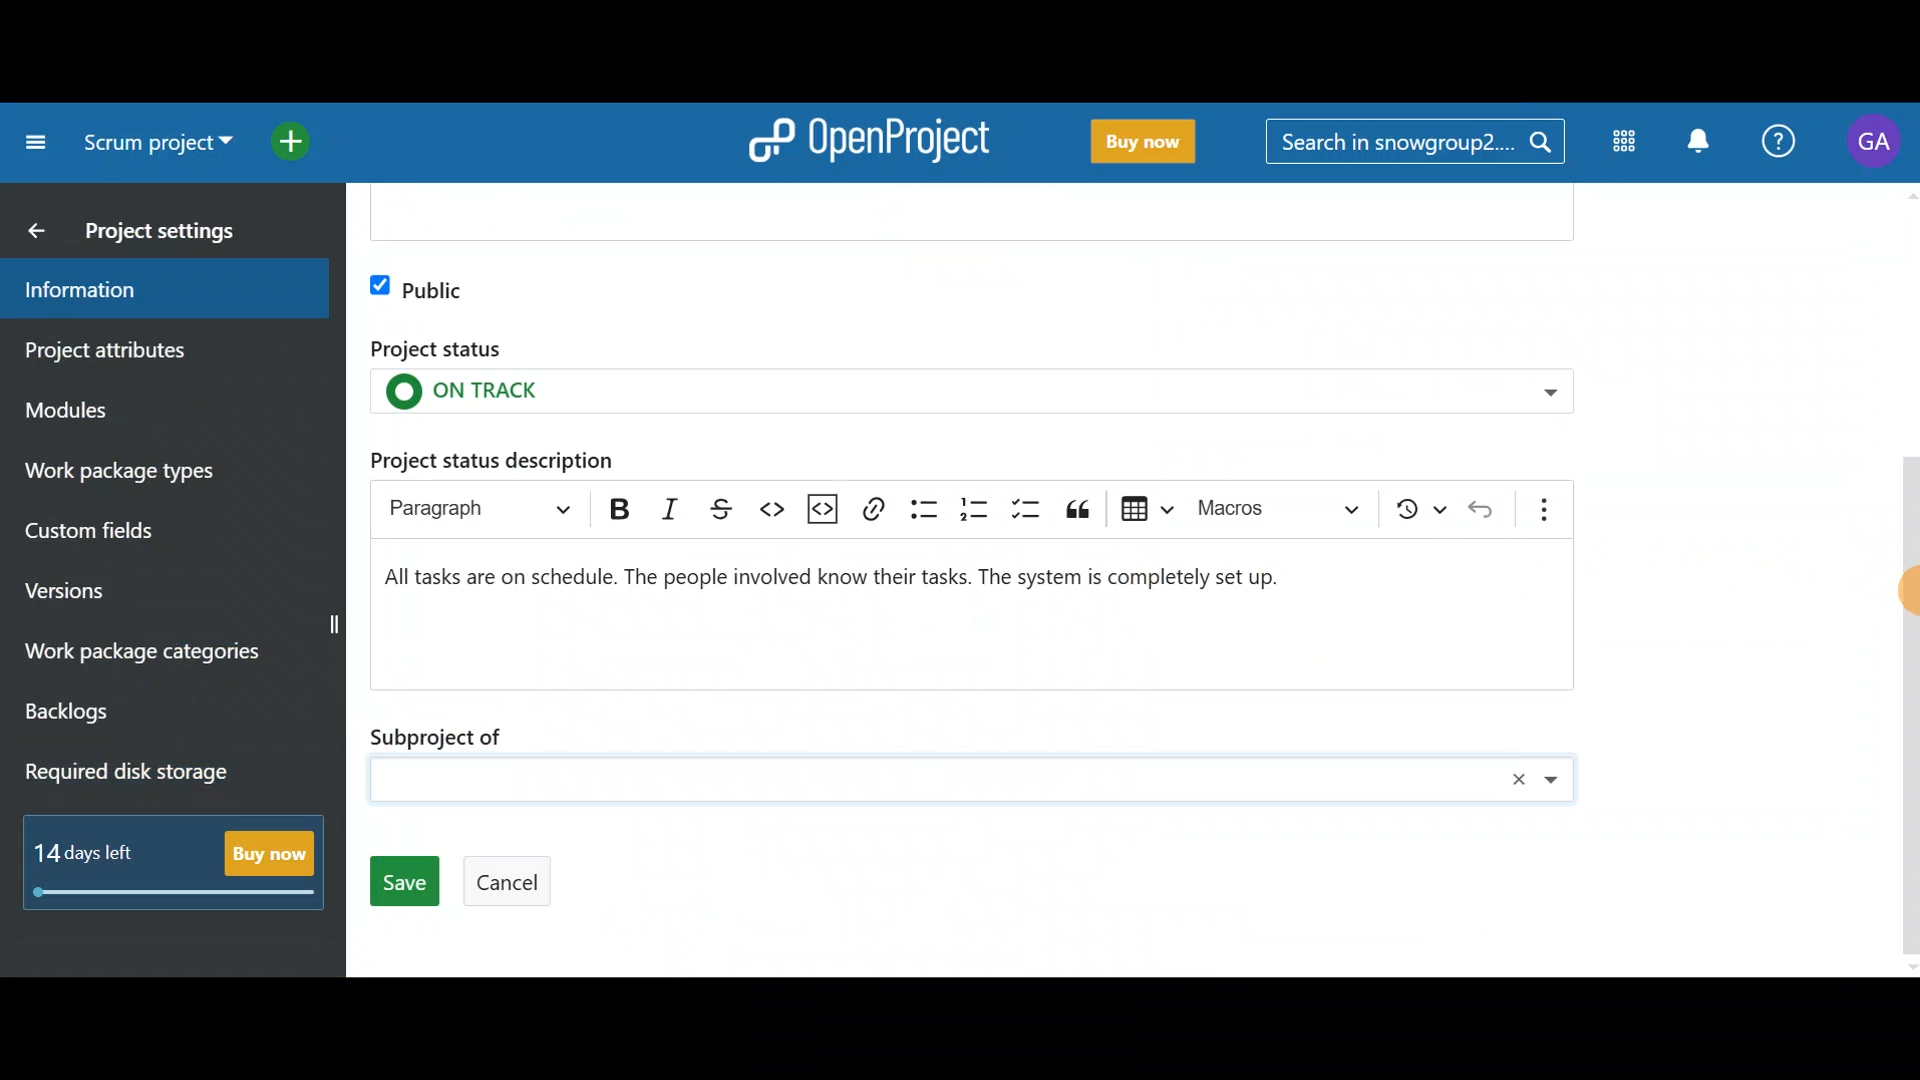 The height and width of the screenshot is (1080, 1920). I want to click on Italic, so click(664, 508).